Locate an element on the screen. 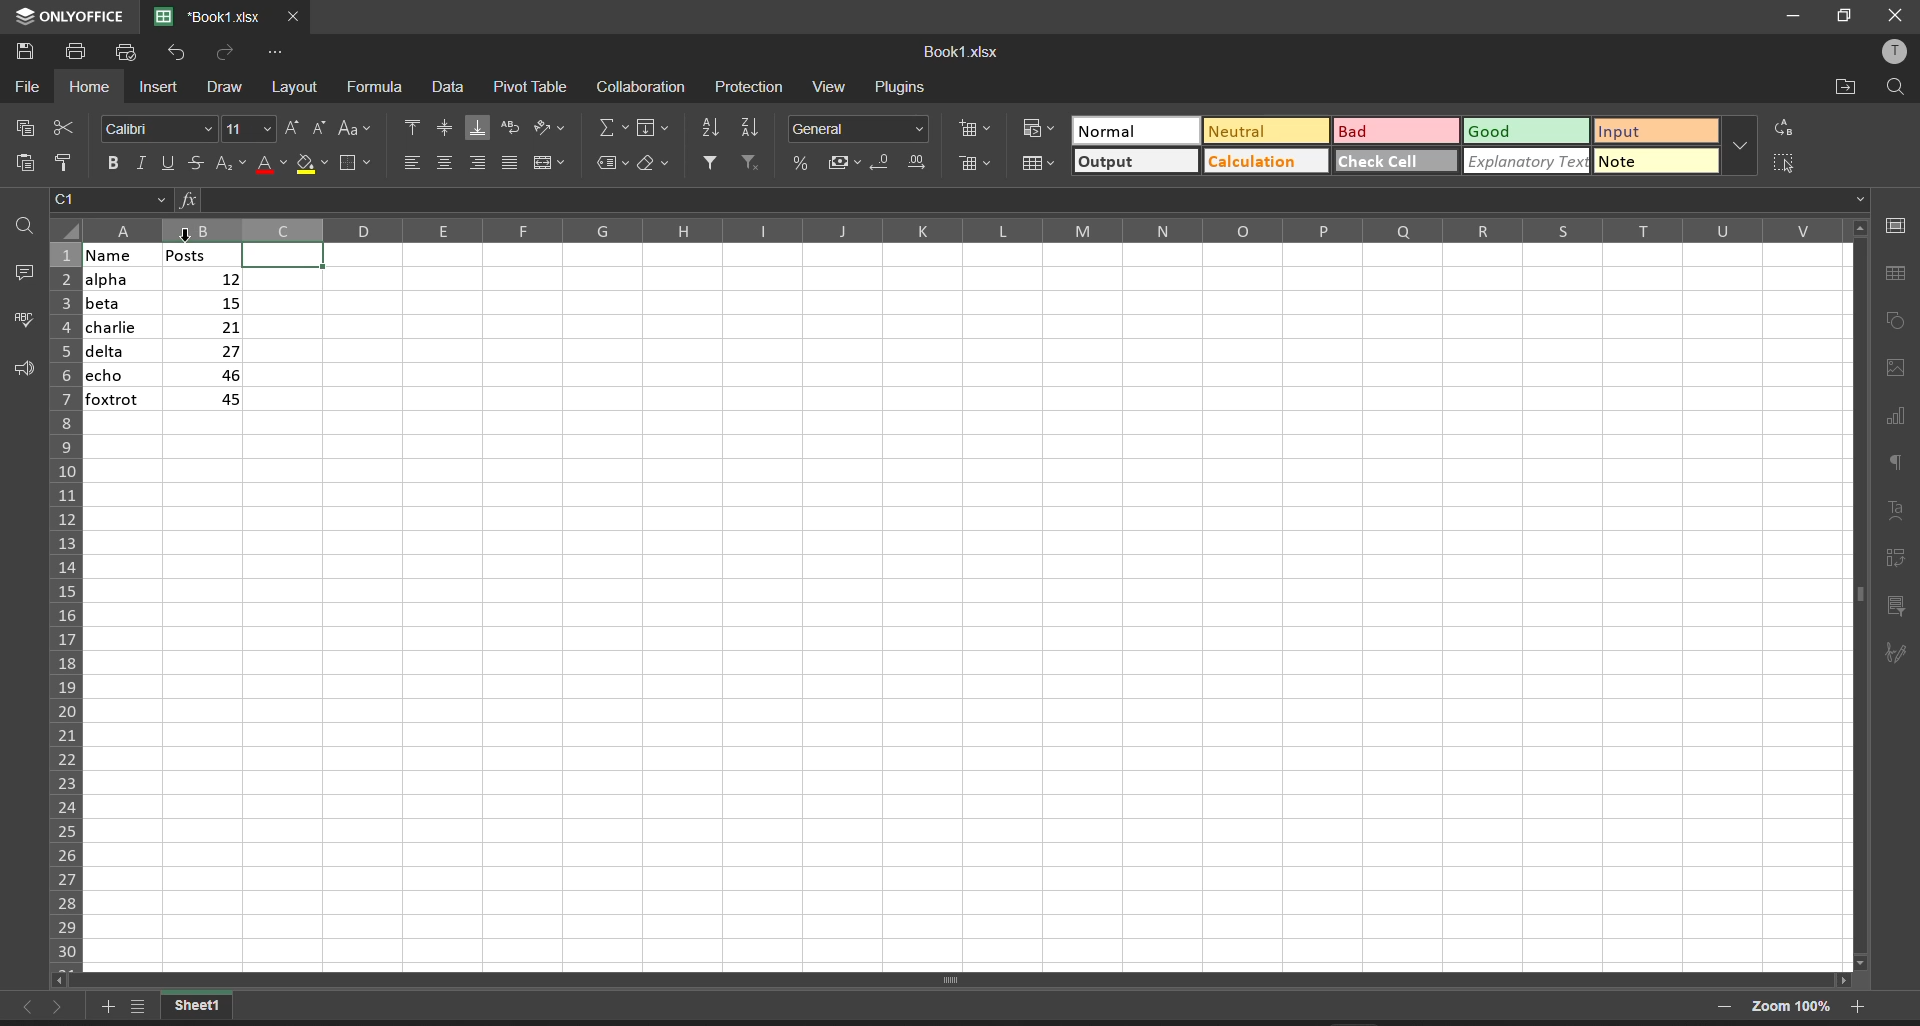  fill color is located at coordinates (312, 166).